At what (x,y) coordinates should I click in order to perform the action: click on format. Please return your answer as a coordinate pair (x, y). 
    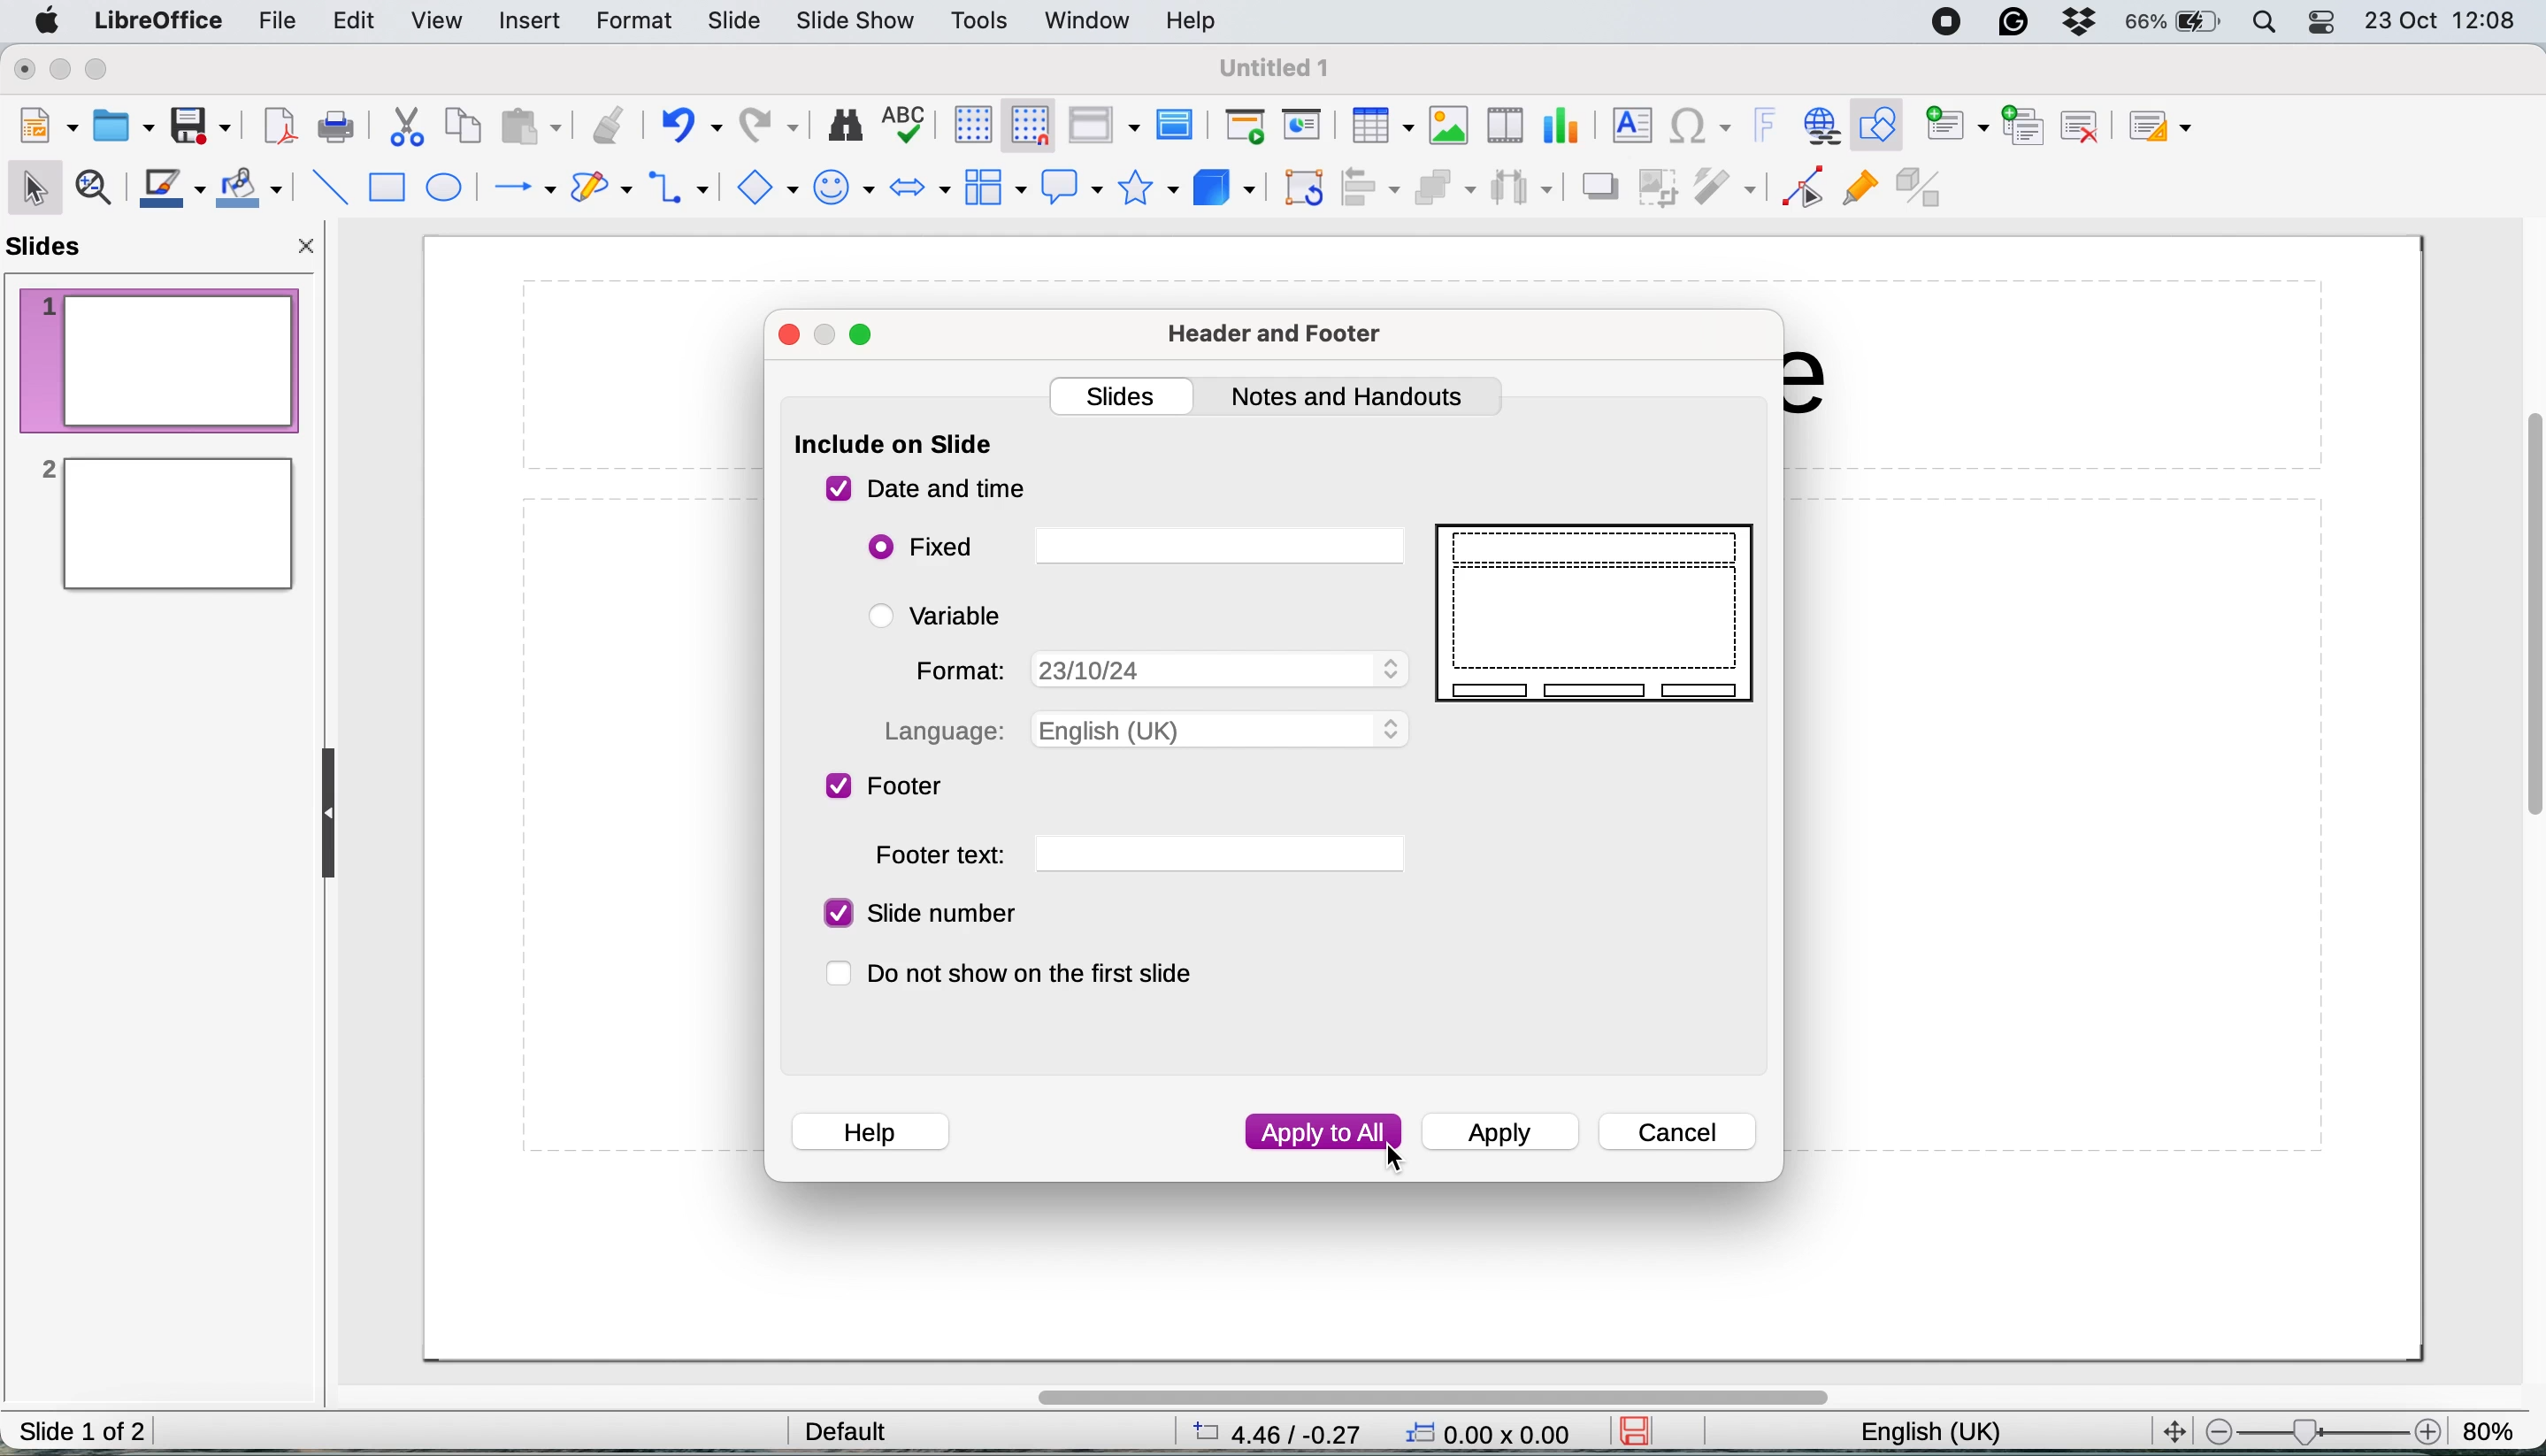
    Looking at the image, I should click on (1156, 668).